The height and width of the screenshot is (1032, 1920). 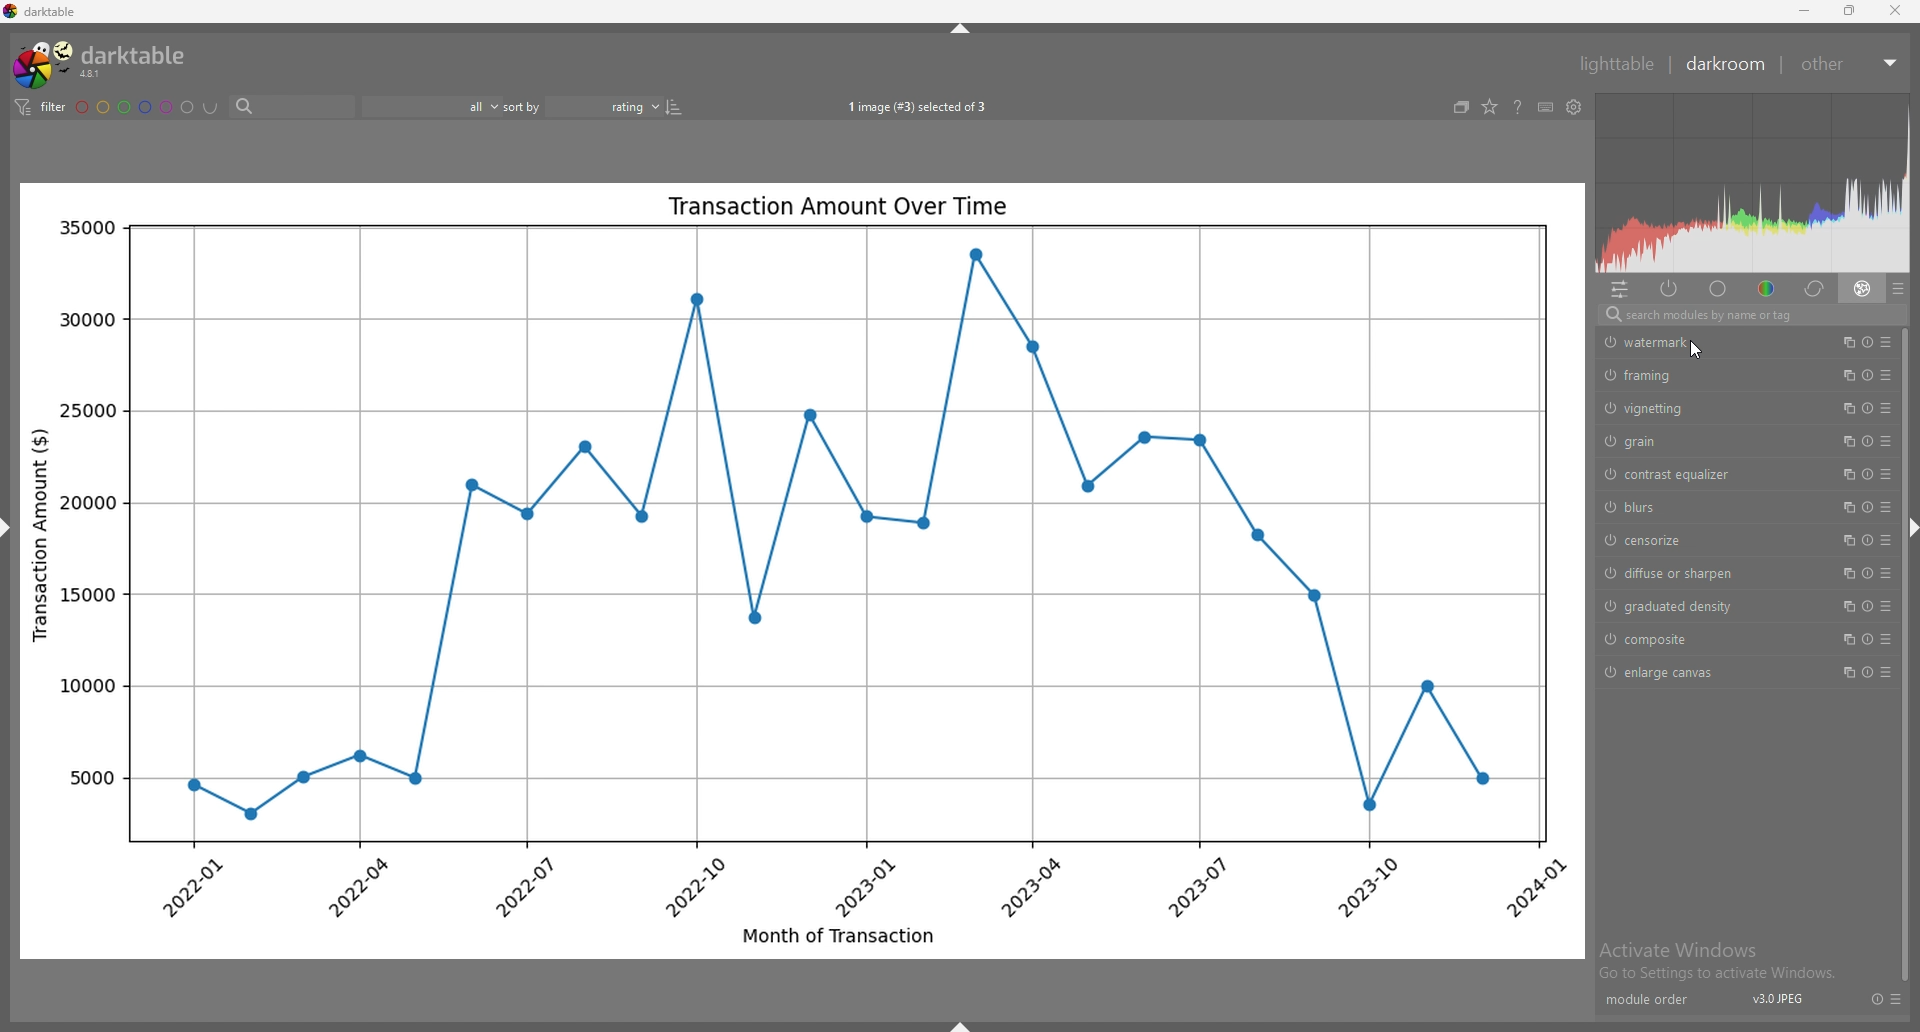 I want to click on presets, so click(x=1886, y=473).